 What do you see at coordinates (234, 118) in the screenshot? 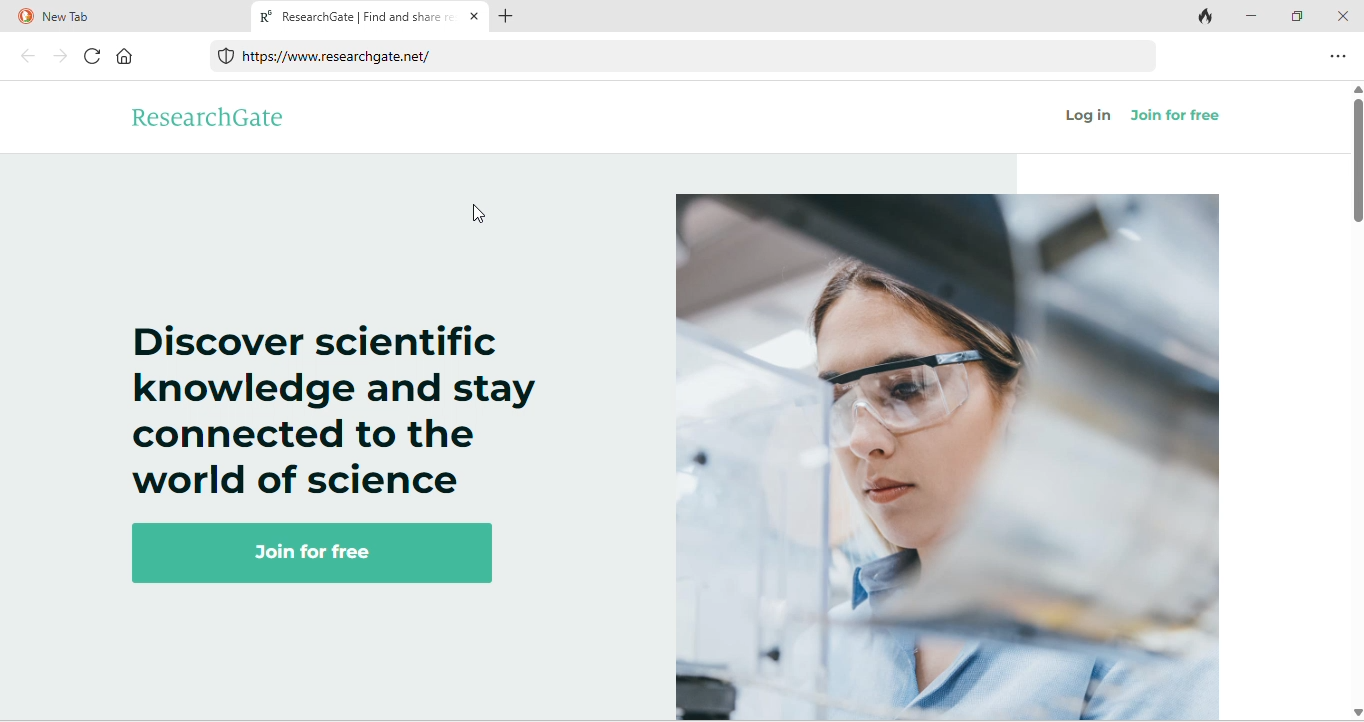
I see `ResearchGate` at bounding box center [234, 118].